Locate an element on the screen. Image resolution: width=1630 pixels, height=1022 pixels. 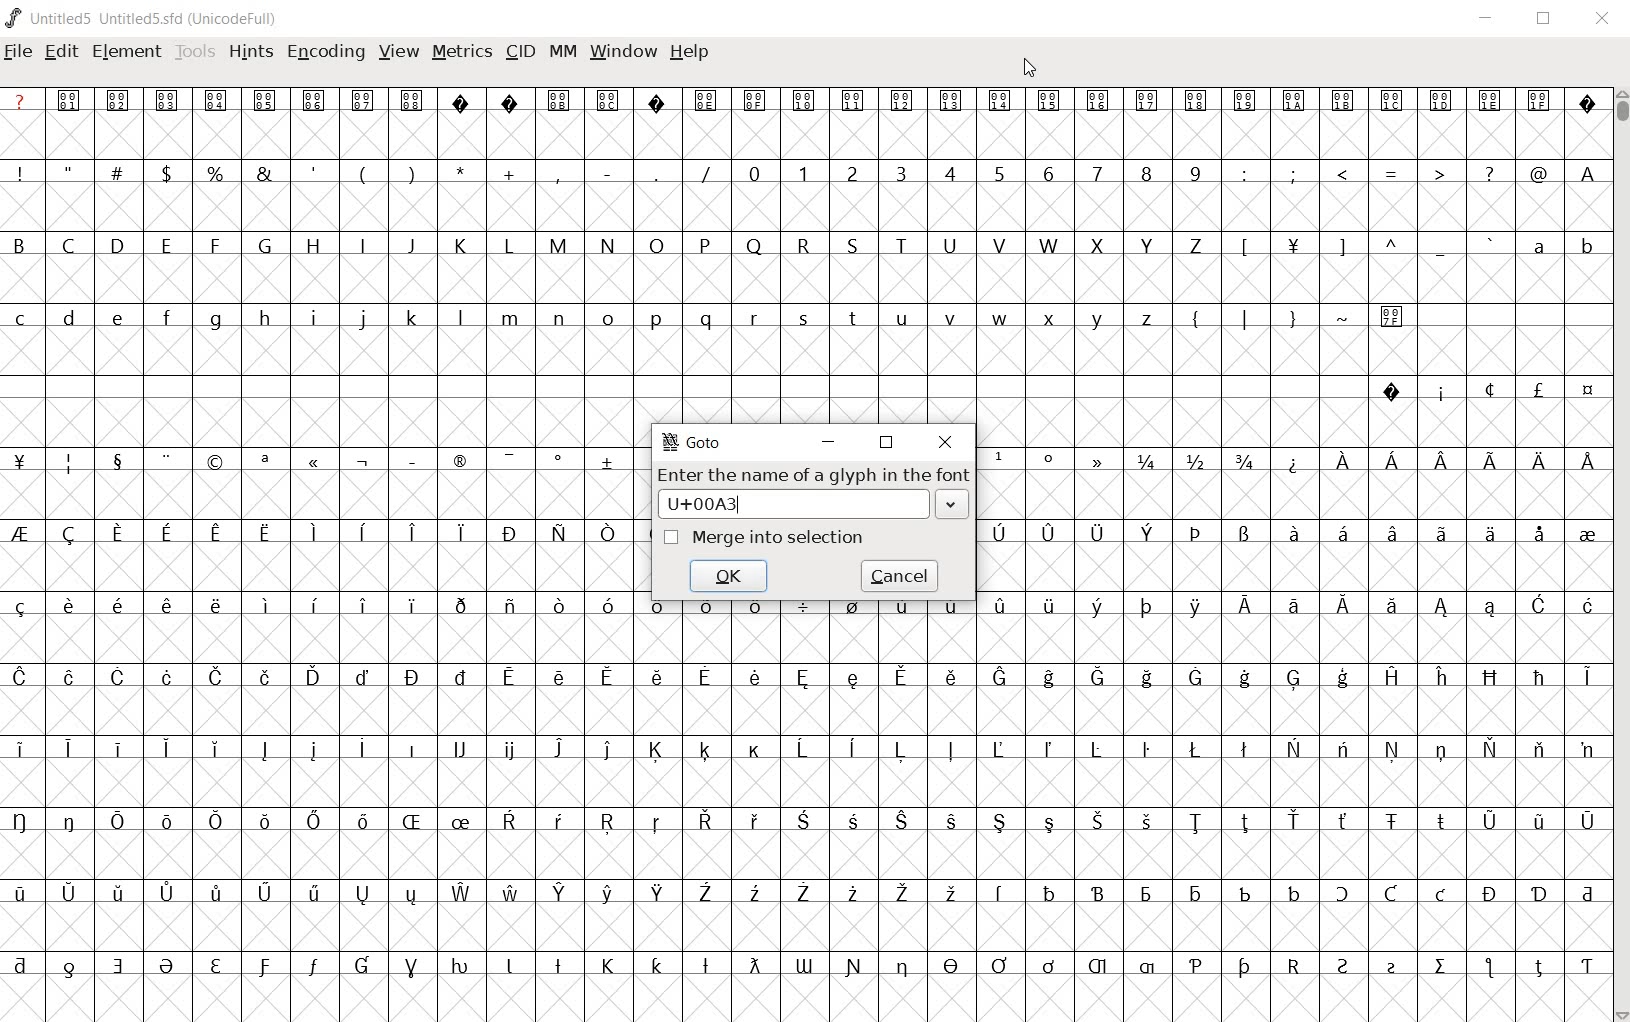
d is located at coordinates (70, 320).